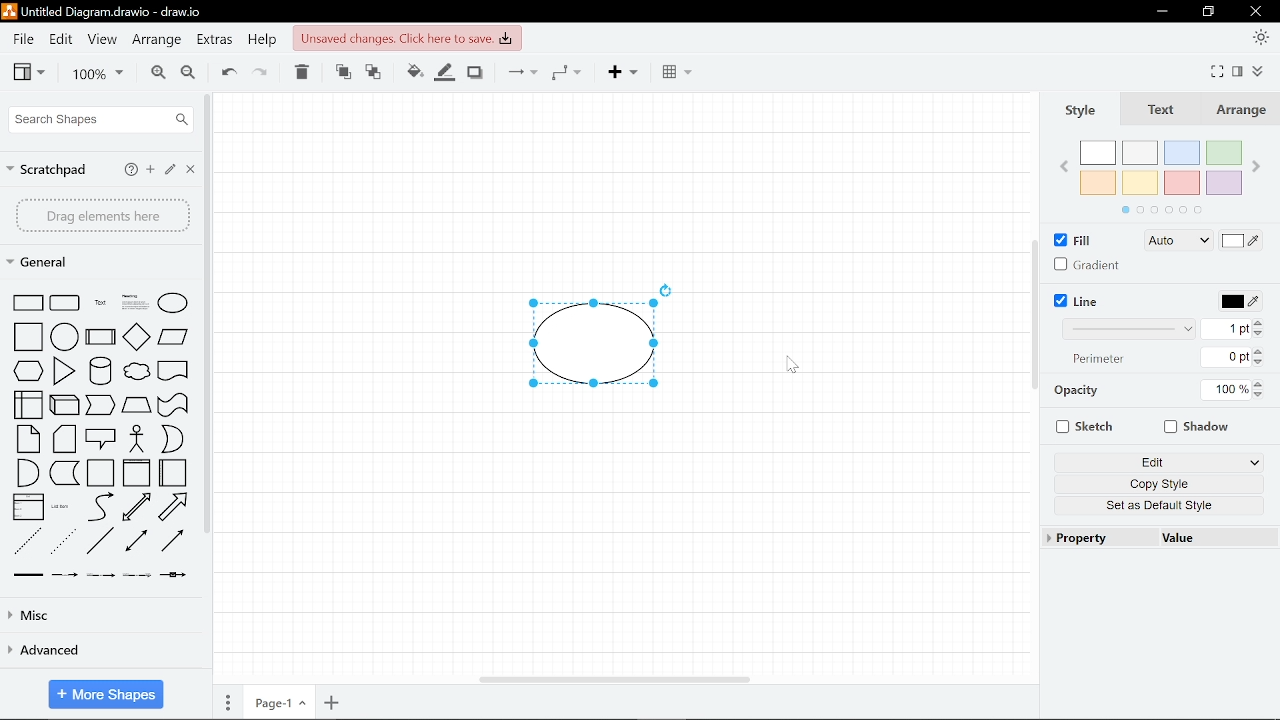 The width and height of the screenshot is (1280, 720). What do you see at coordinates (29, 73) in the screenshot?
I see `View` at bounding box center [29, 73].